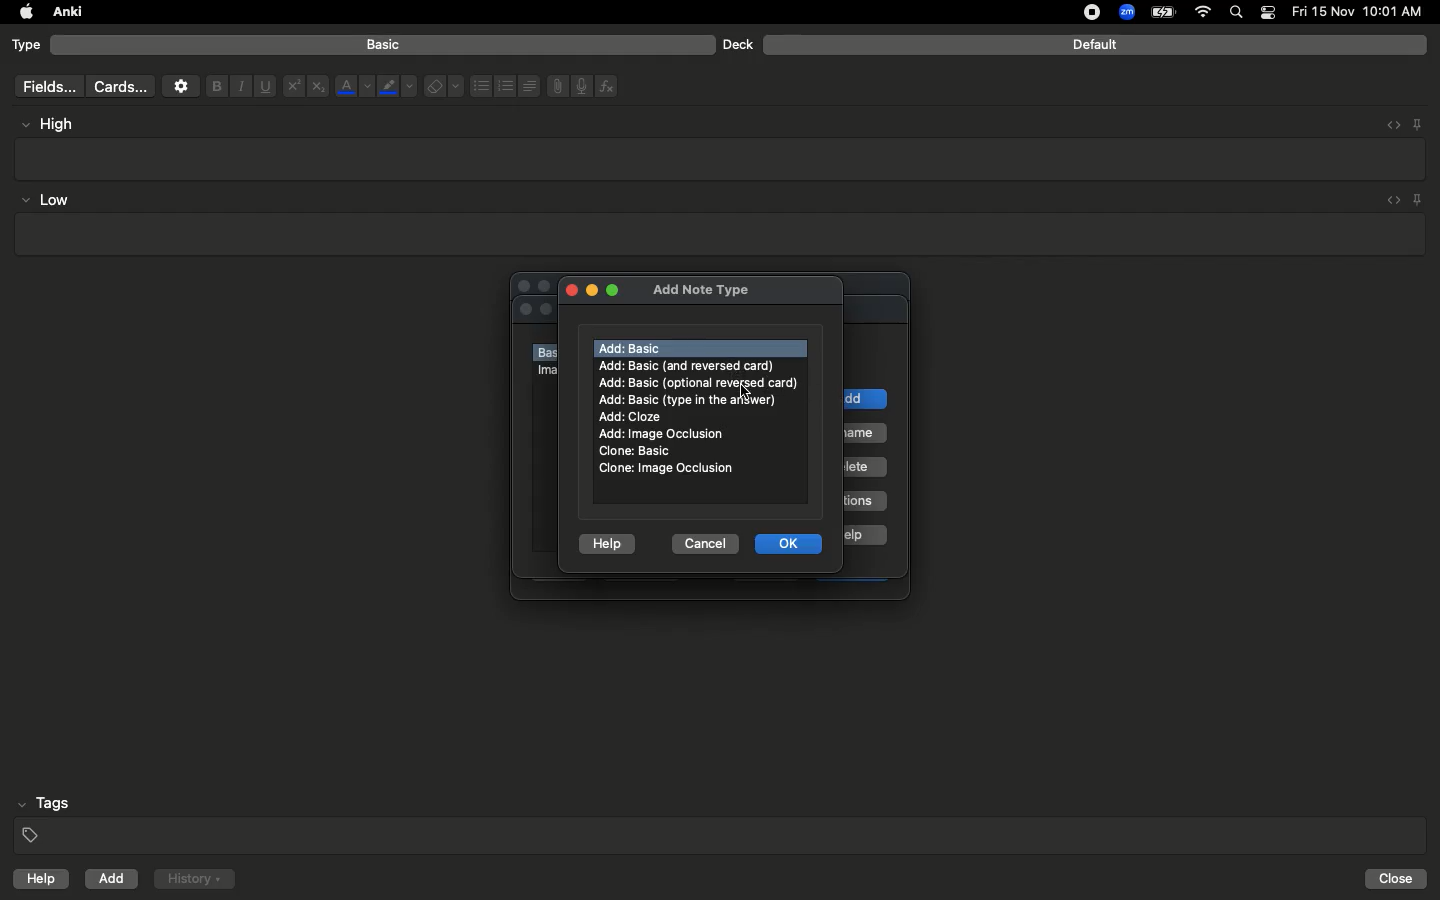 Image resolution: width=1440 pixels, height=900 pixels. What do you see at coordinates (45, 86) in the screenshot?
I see `Fields` at bounding box center [45, 86].